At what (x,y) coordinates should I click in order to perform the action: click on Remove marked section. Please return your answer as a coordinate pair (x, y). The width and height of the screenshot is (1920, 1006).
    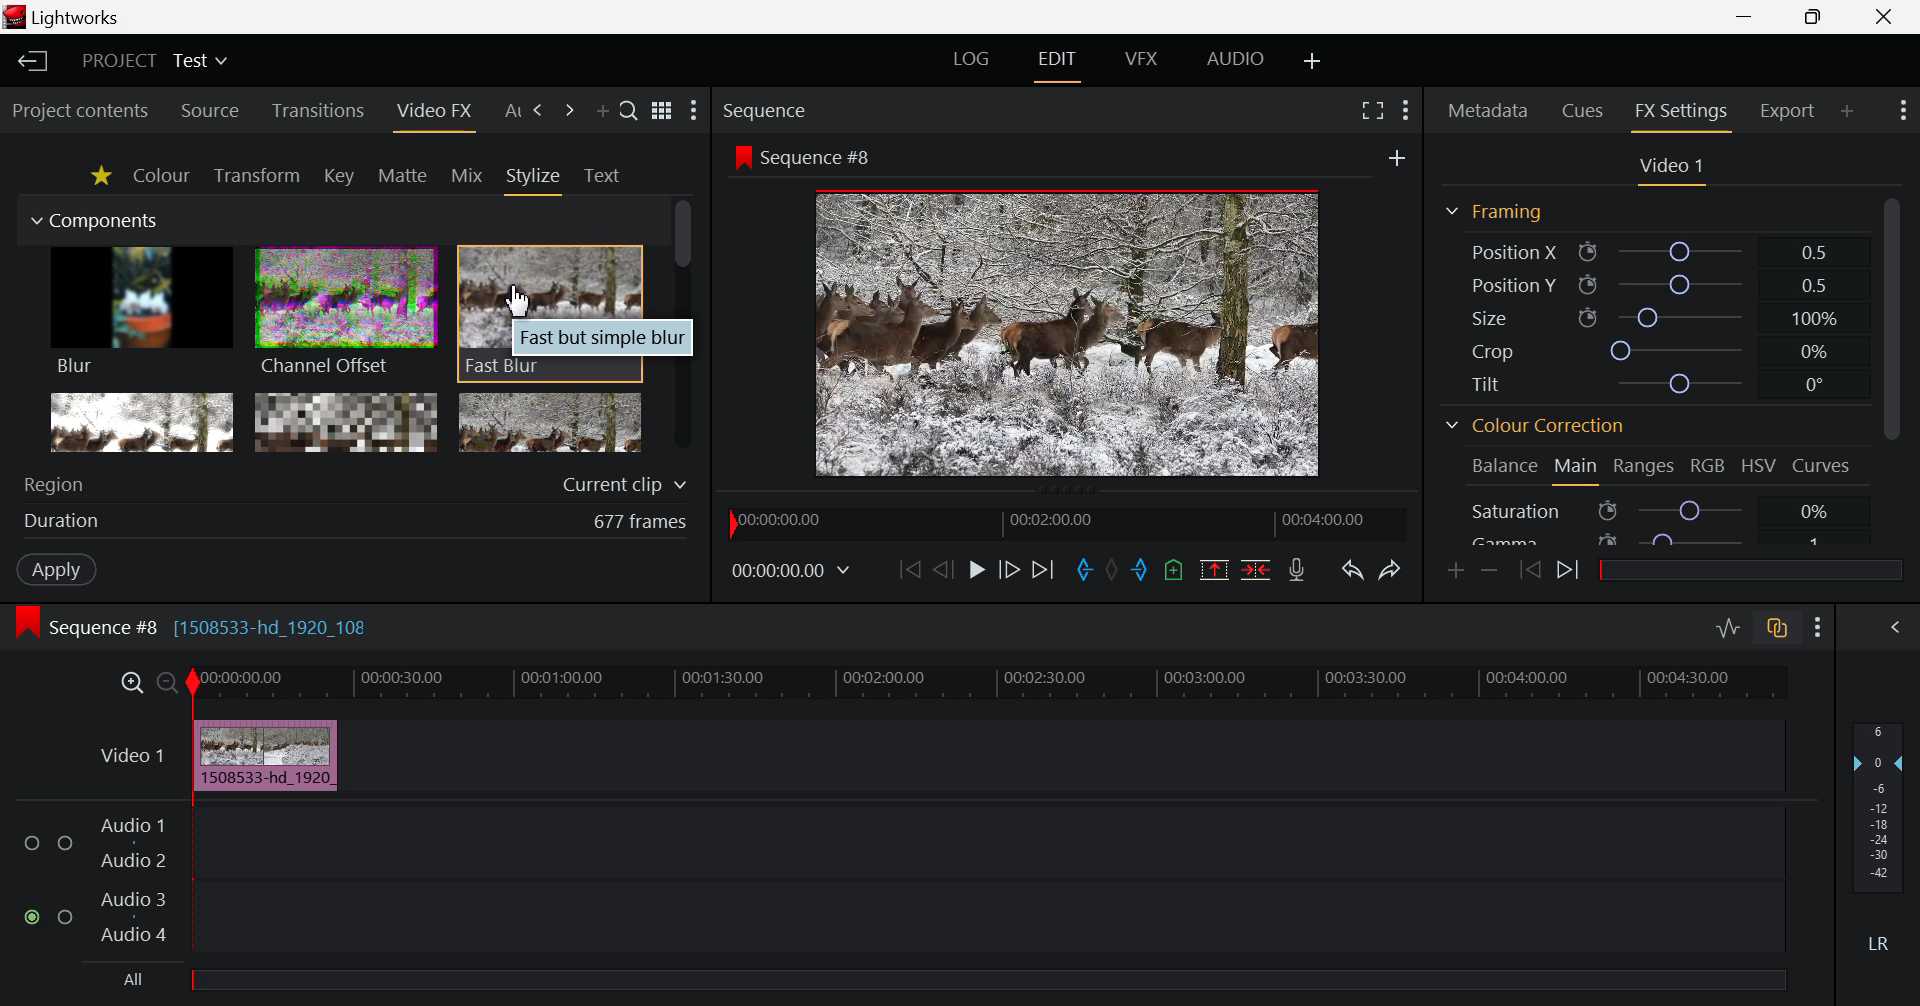
    Looking at the image, I should click on (1216, 571).